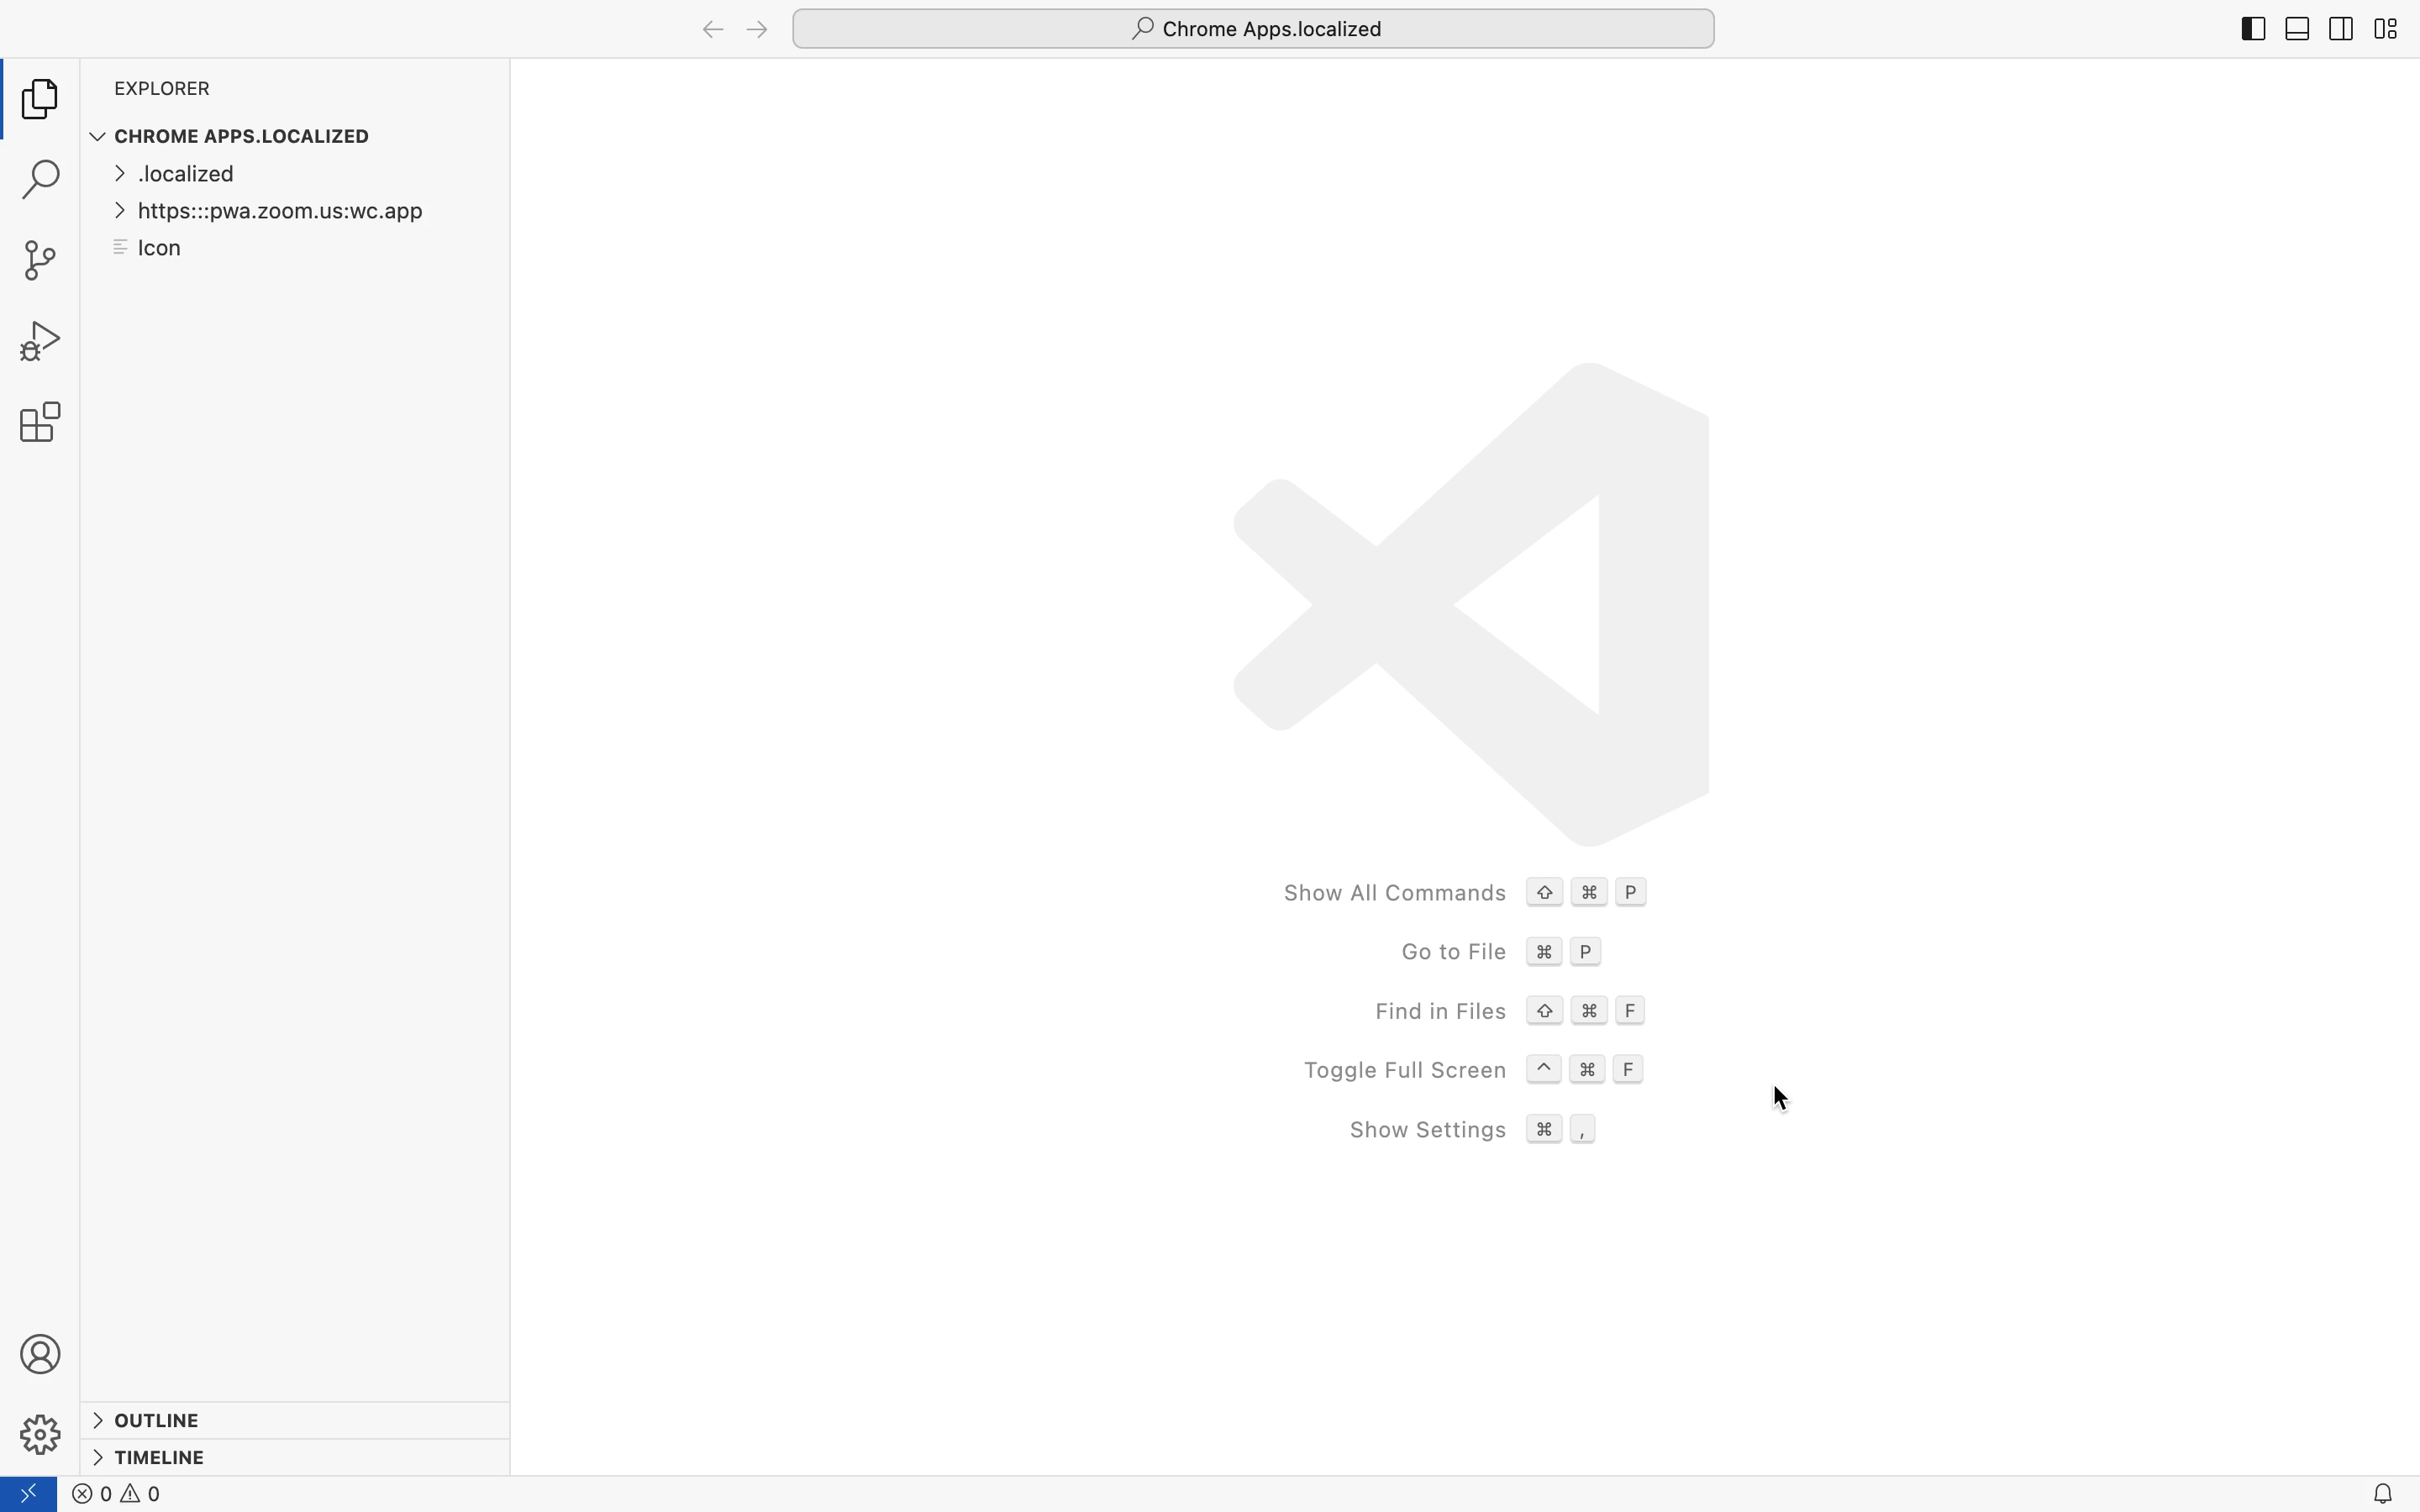  What do you see at coordinates (46, 343) in the screenshot?
I see `run and debug` at bounding box center [46, 343].